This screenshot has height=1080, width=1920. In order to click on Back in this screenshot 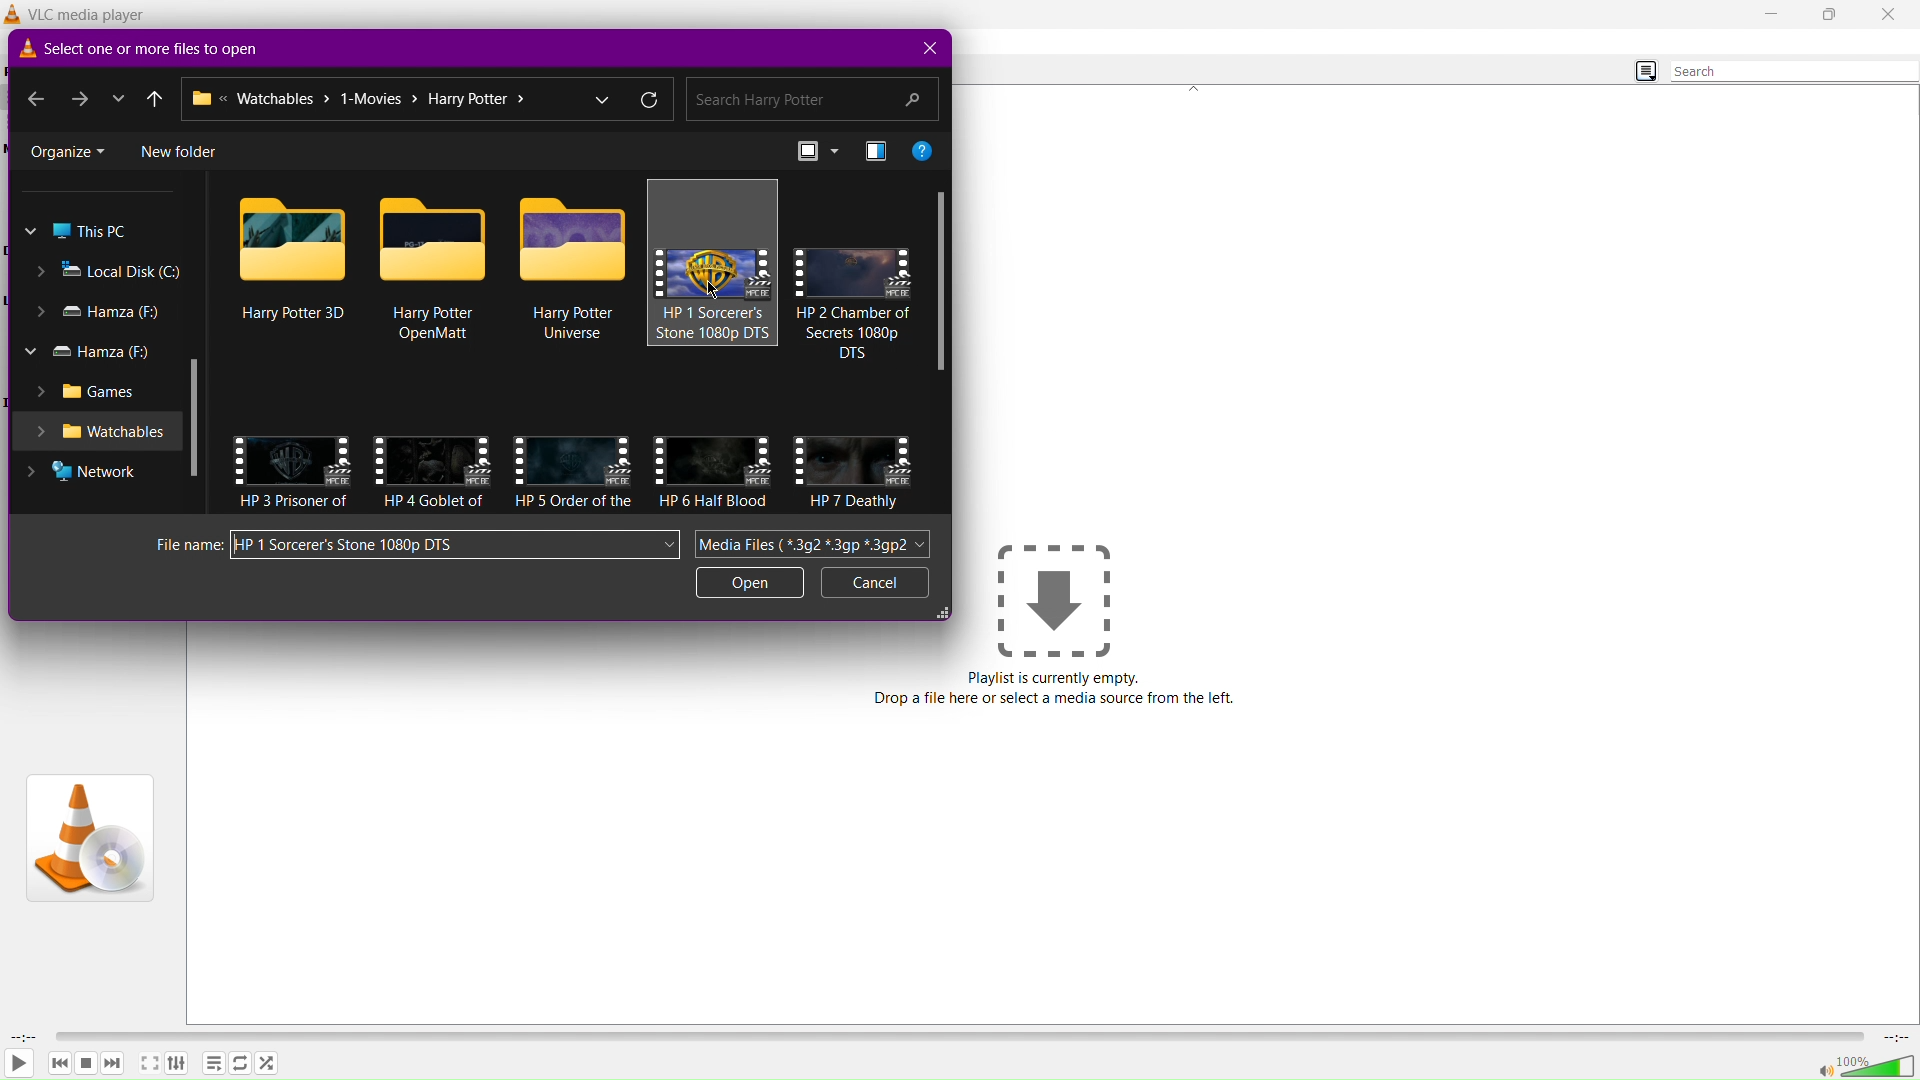, I will do `click(35, 97)`.